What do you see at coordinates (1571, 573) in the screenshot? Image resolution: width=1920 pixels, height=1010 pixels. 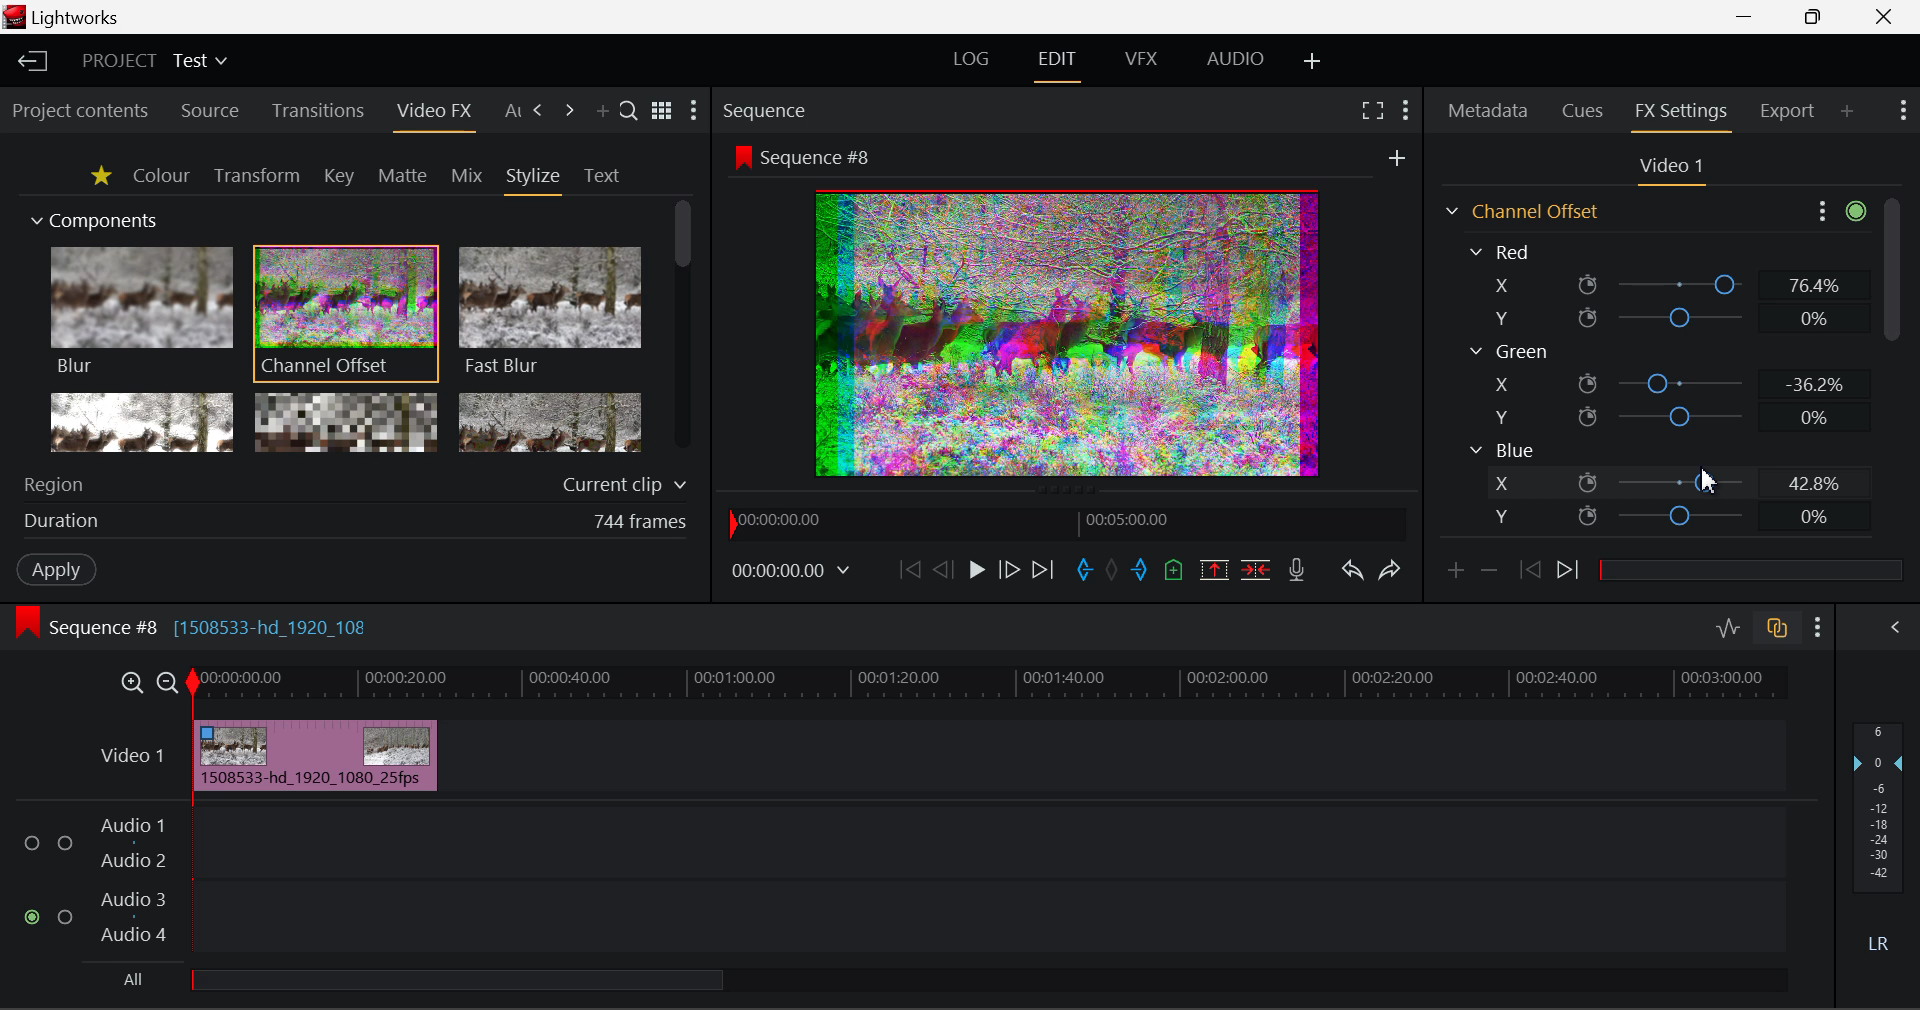 I see `Next keyframe` at bounding box center [1571, 573].